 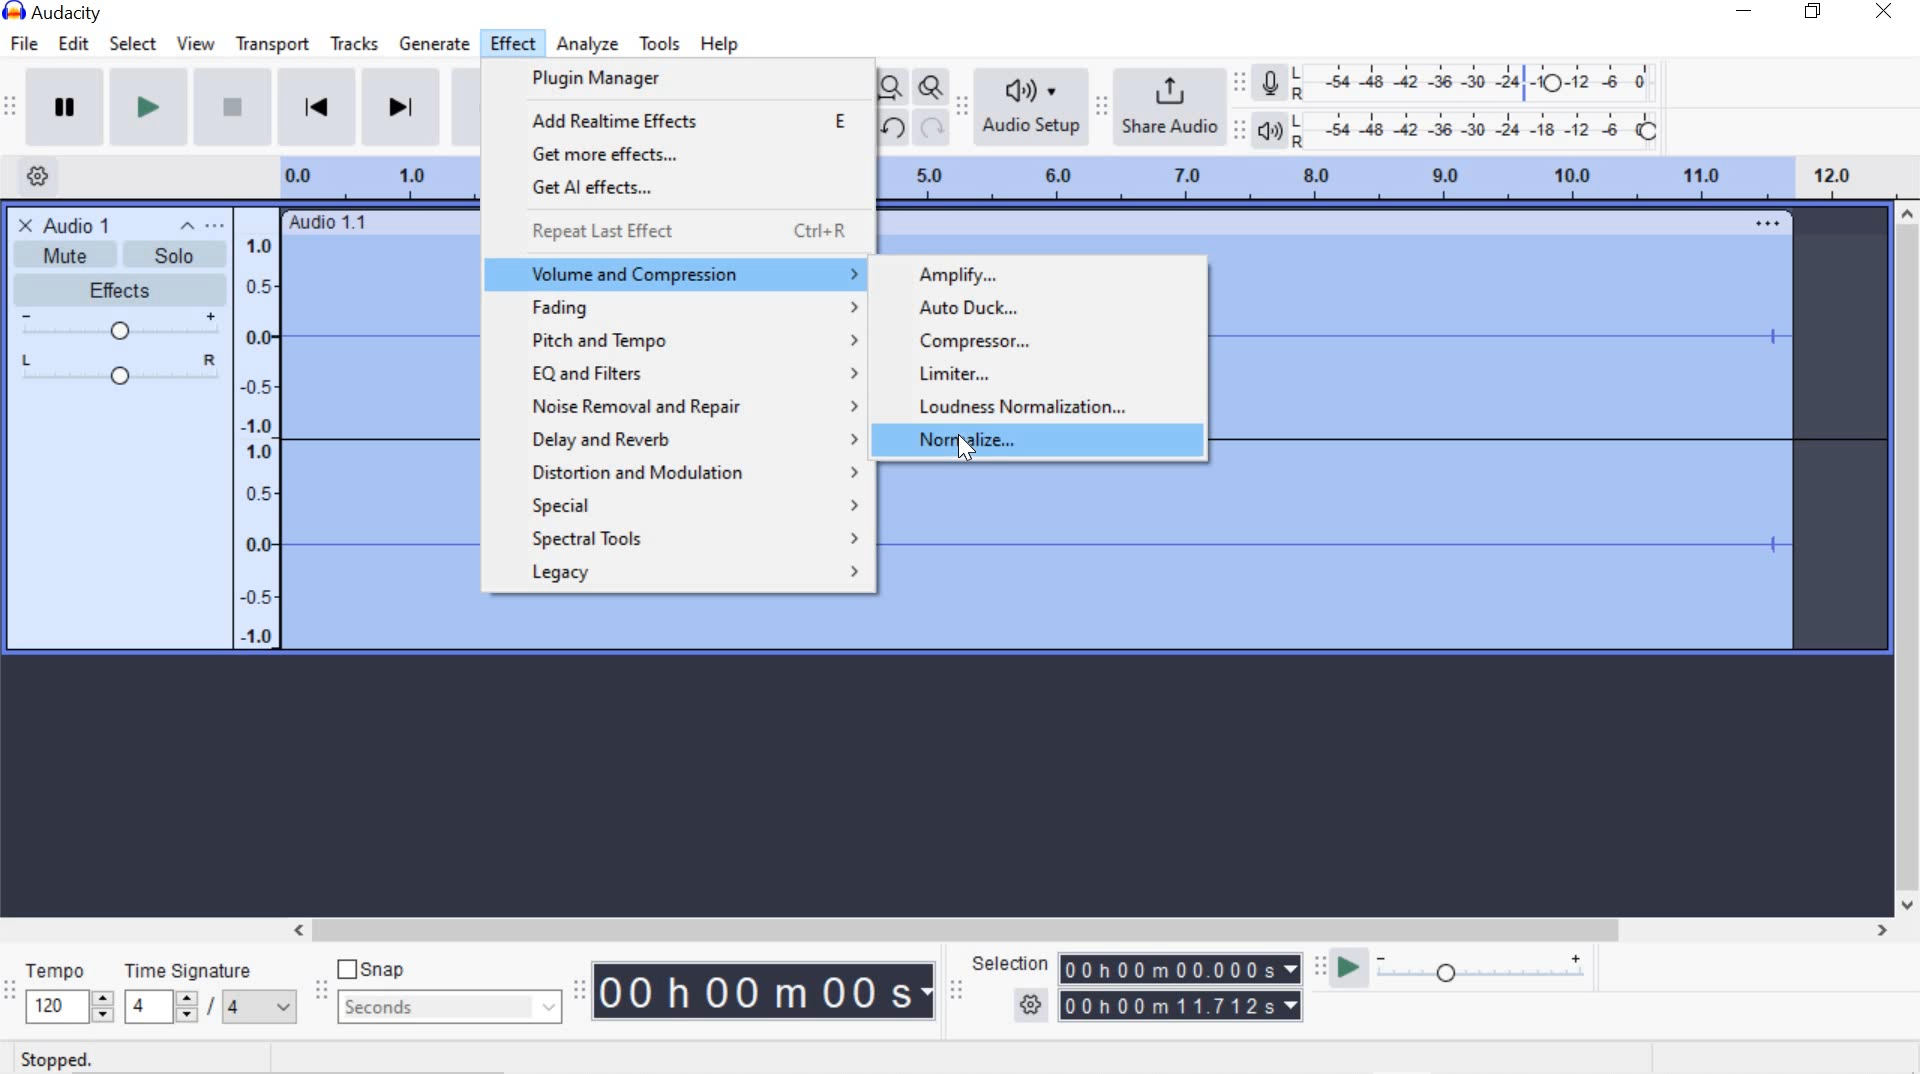 What do you see at coordinates (1272, 130) in the screenshot?
I see `Playback meter` at bounding box center [1272, 130].